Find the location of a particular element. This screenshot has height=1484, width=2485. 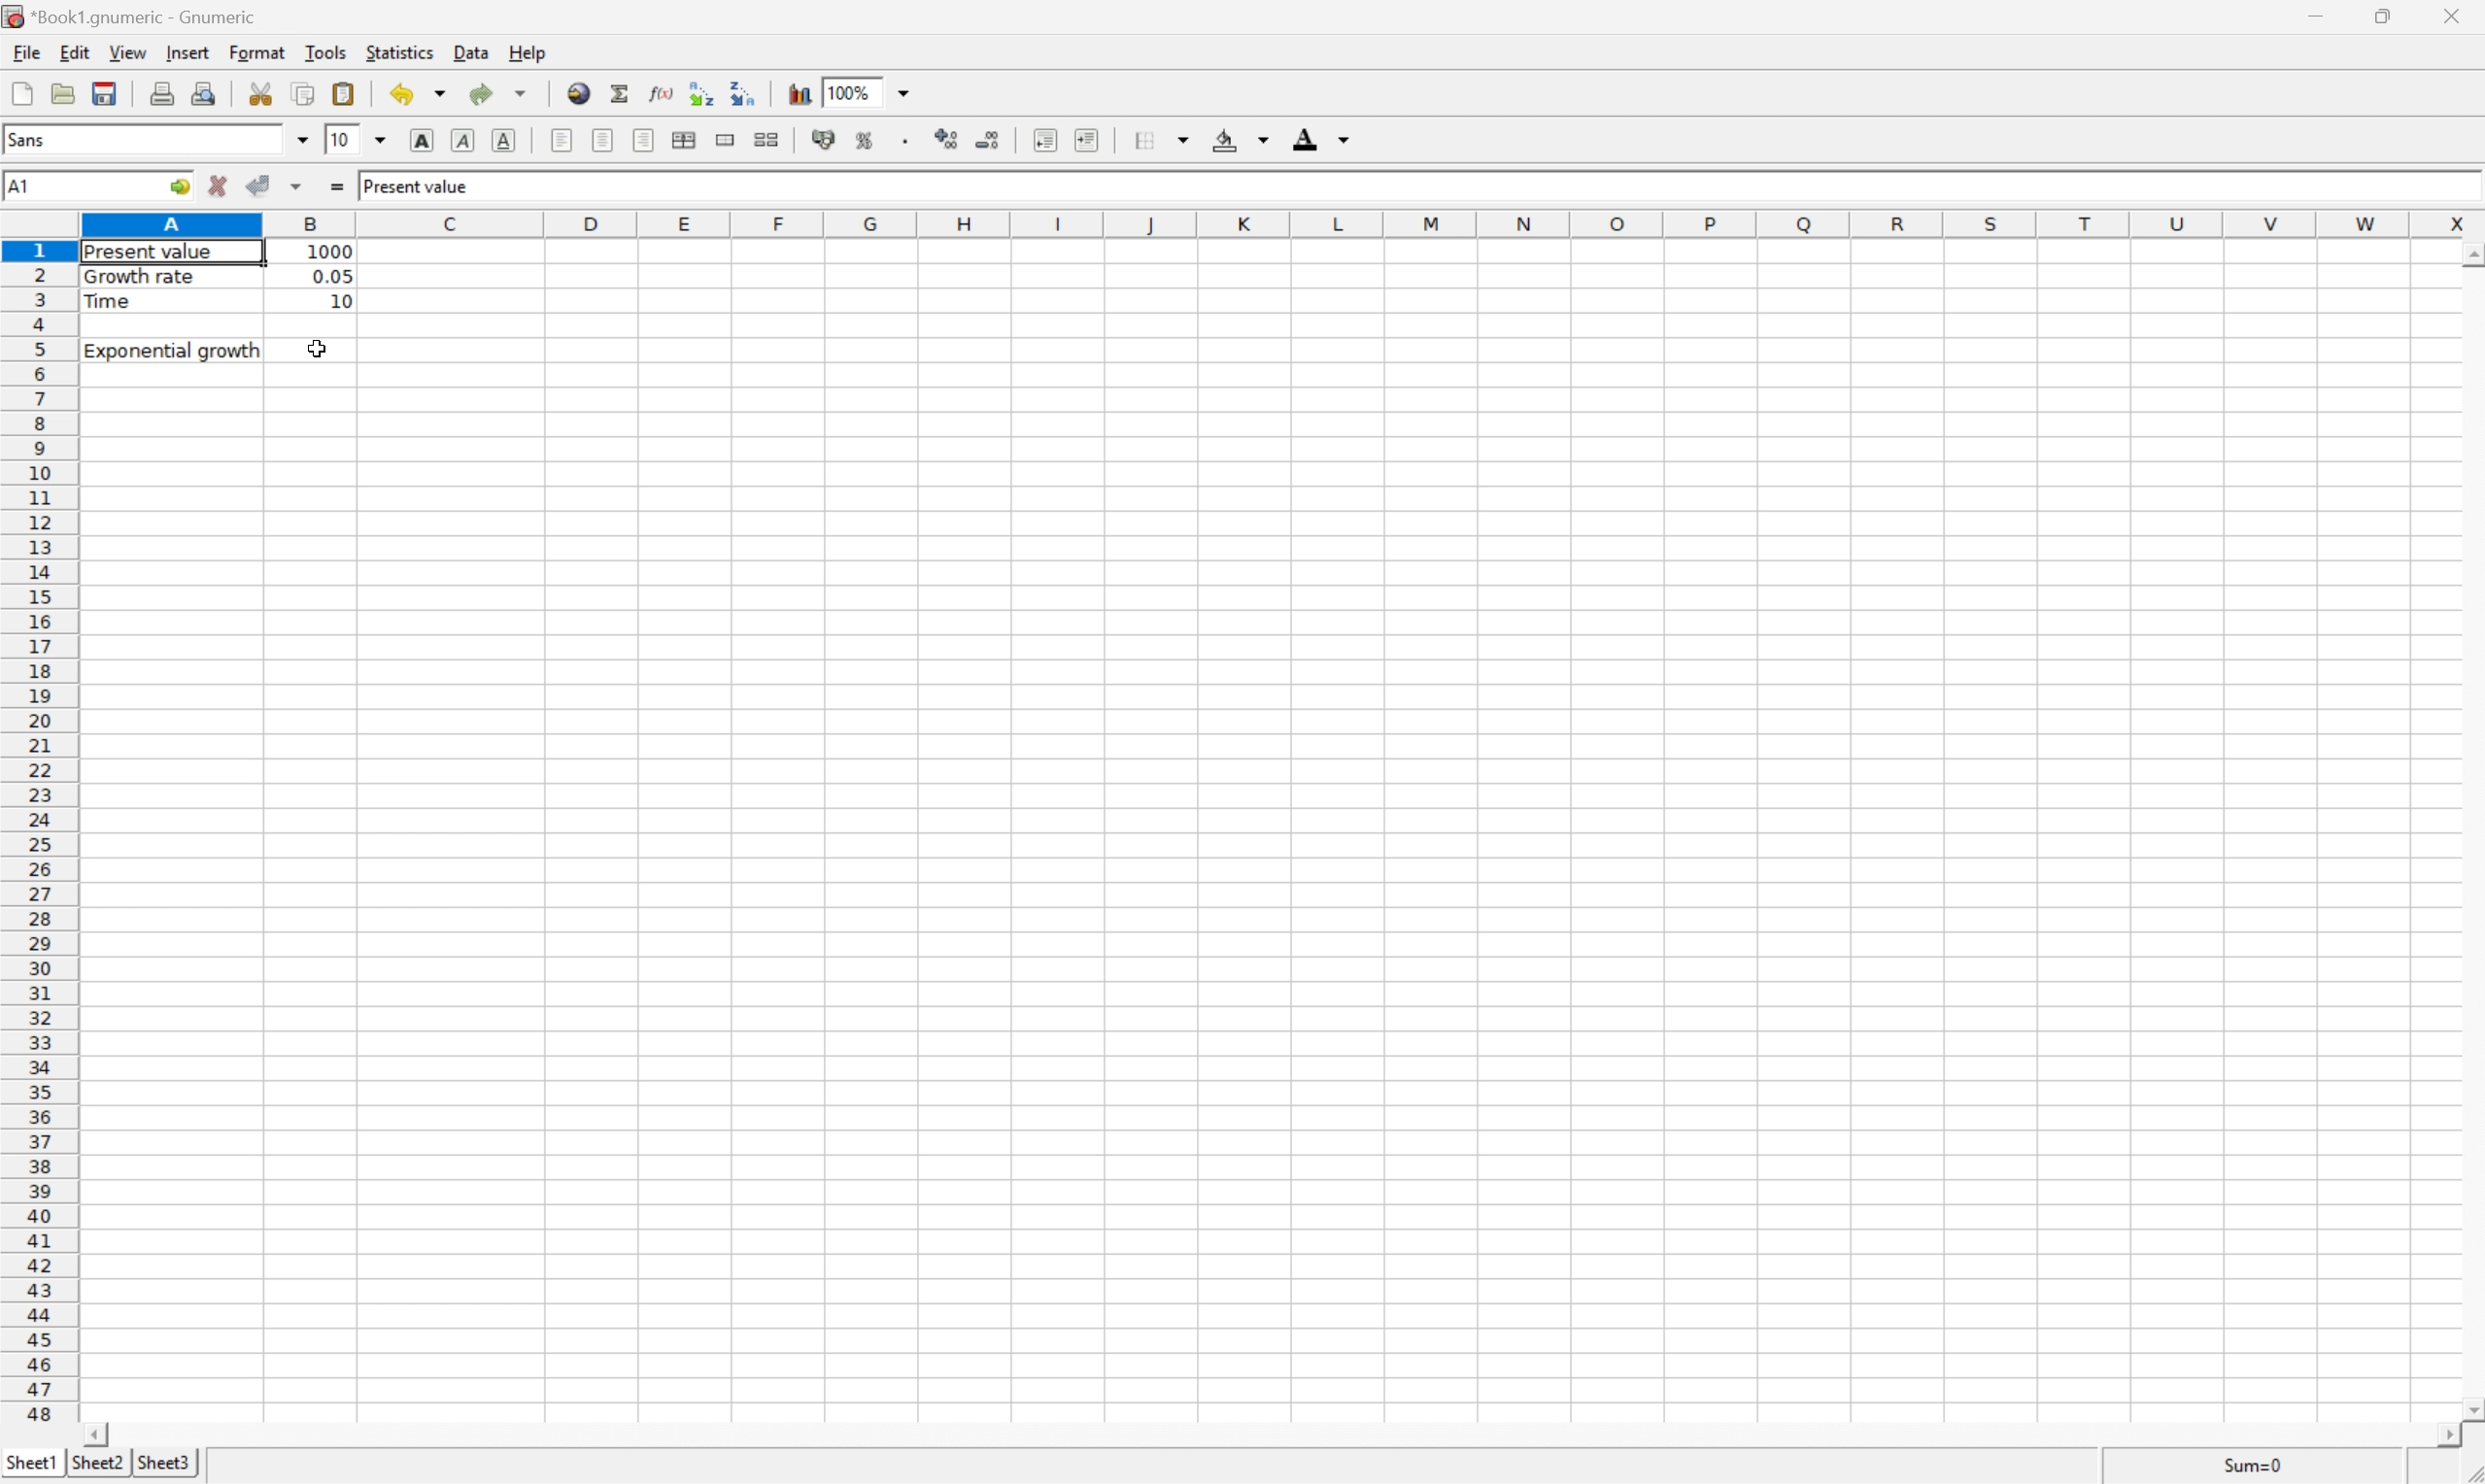

Borders is located at coordinates (1157, 140).